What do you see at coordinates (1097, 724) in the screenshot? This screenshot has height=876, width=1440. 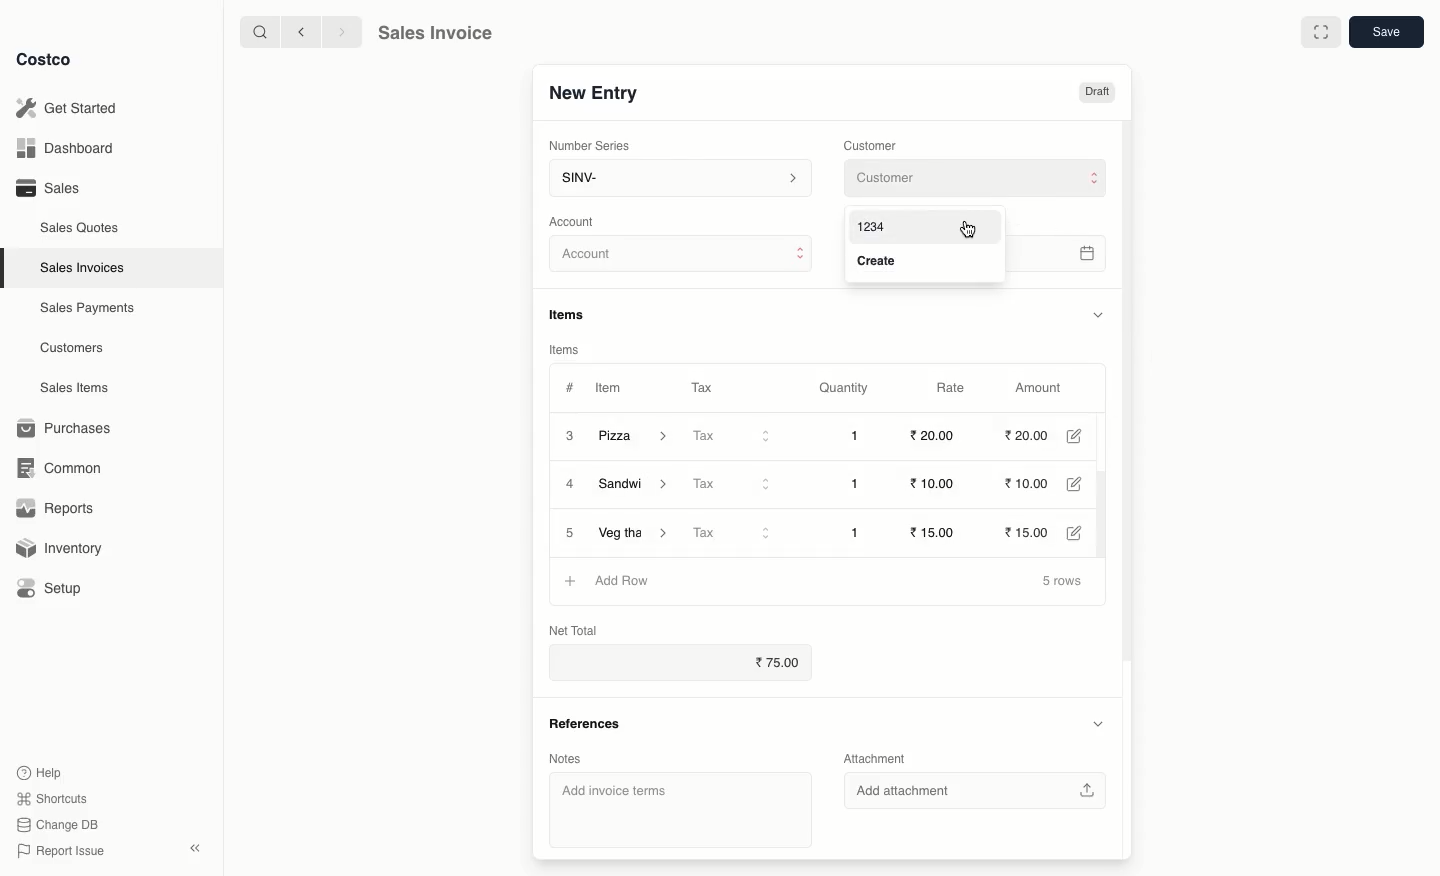 I see `Hide` at bounding box center [1097, 724].